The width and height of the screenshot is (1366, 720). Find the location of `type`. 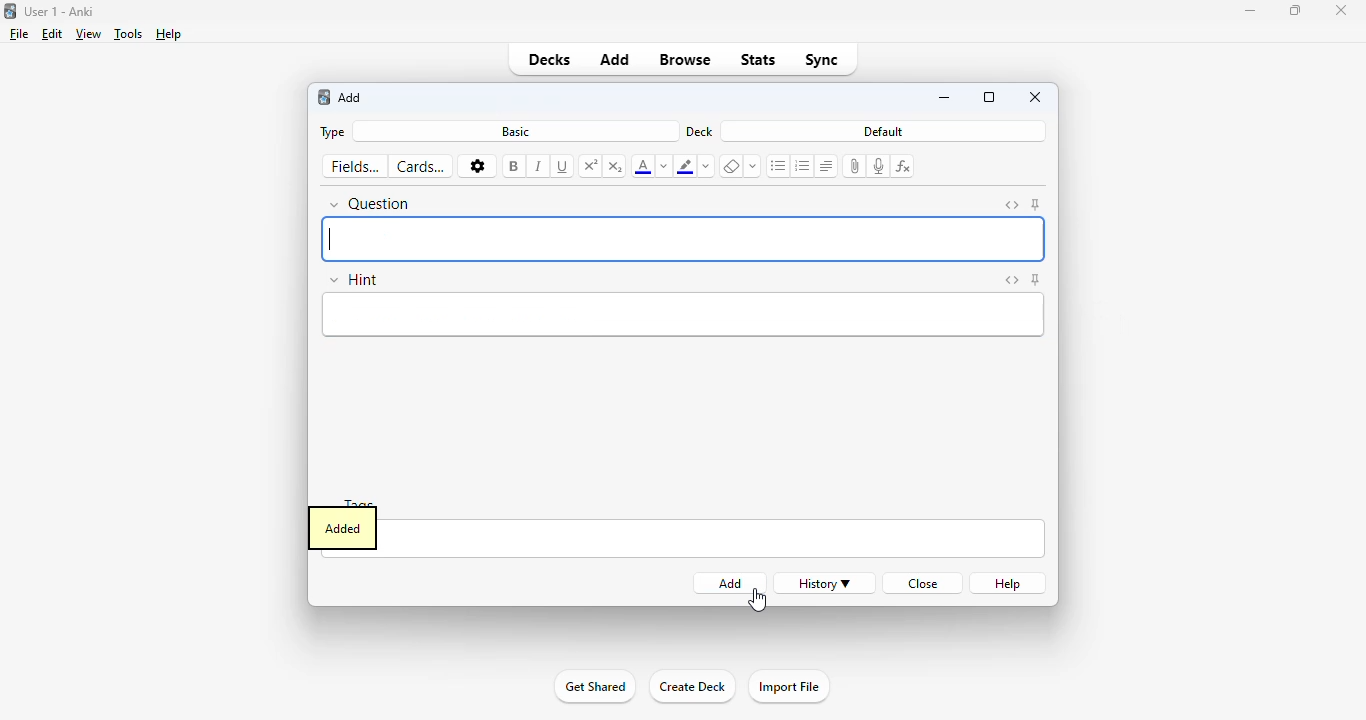

type is located at coordinates (334, 133).